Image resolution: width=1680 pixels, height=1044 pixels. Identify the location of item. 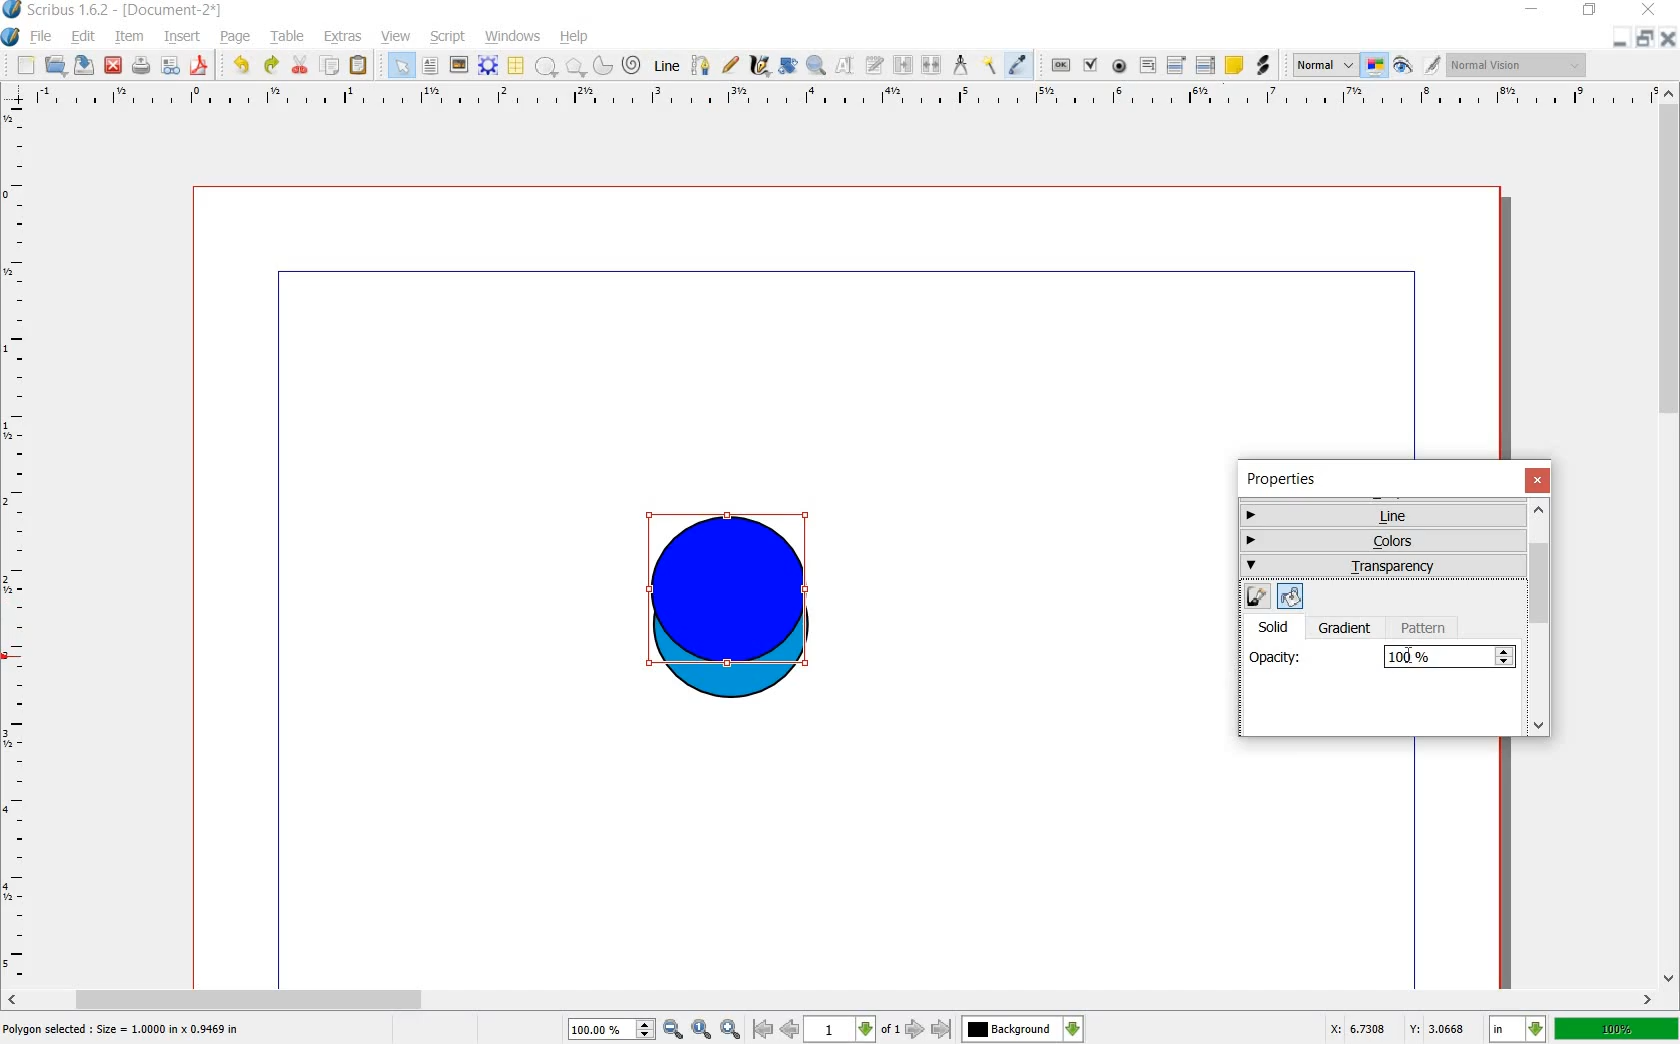
(130, 37).